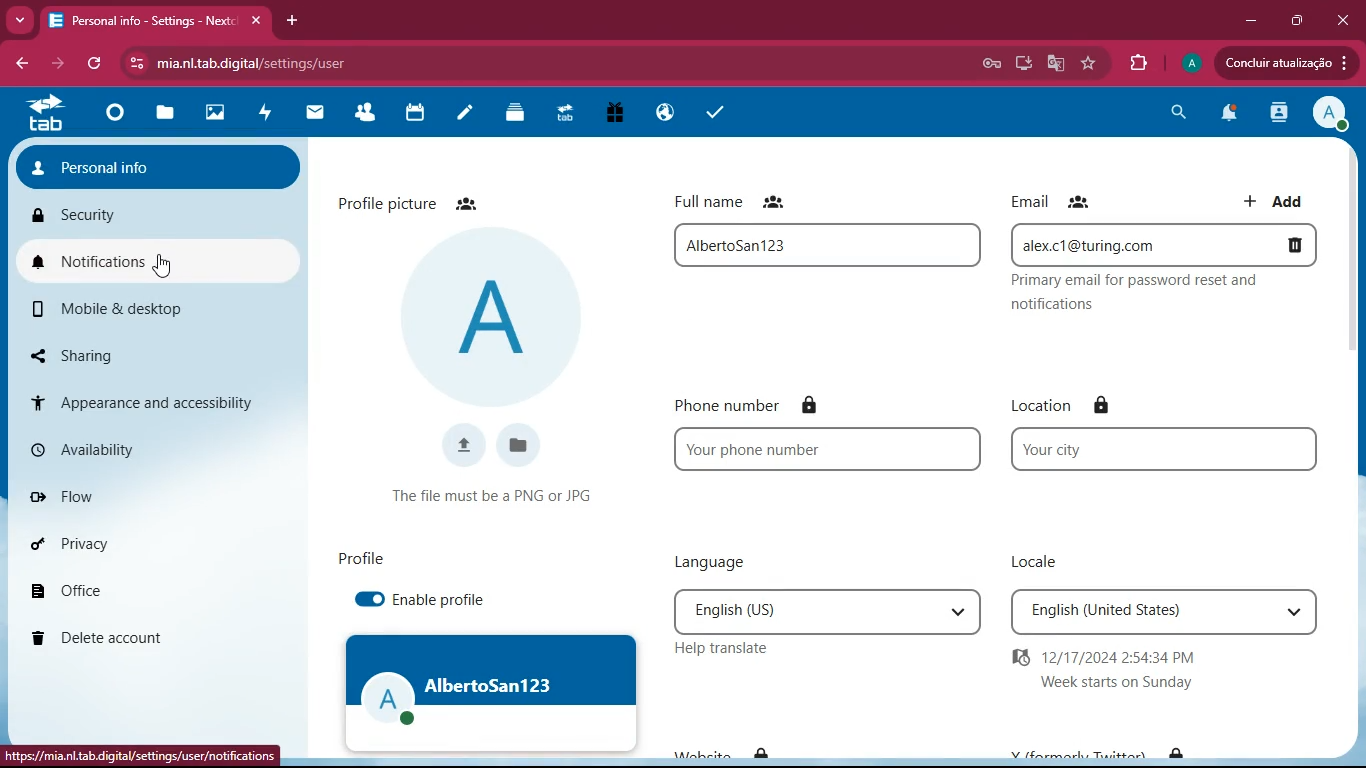 The image size is (1366, 768). Describe the element at coordinates (1021, 64) in the screenshot. I see `desktop` at that location.